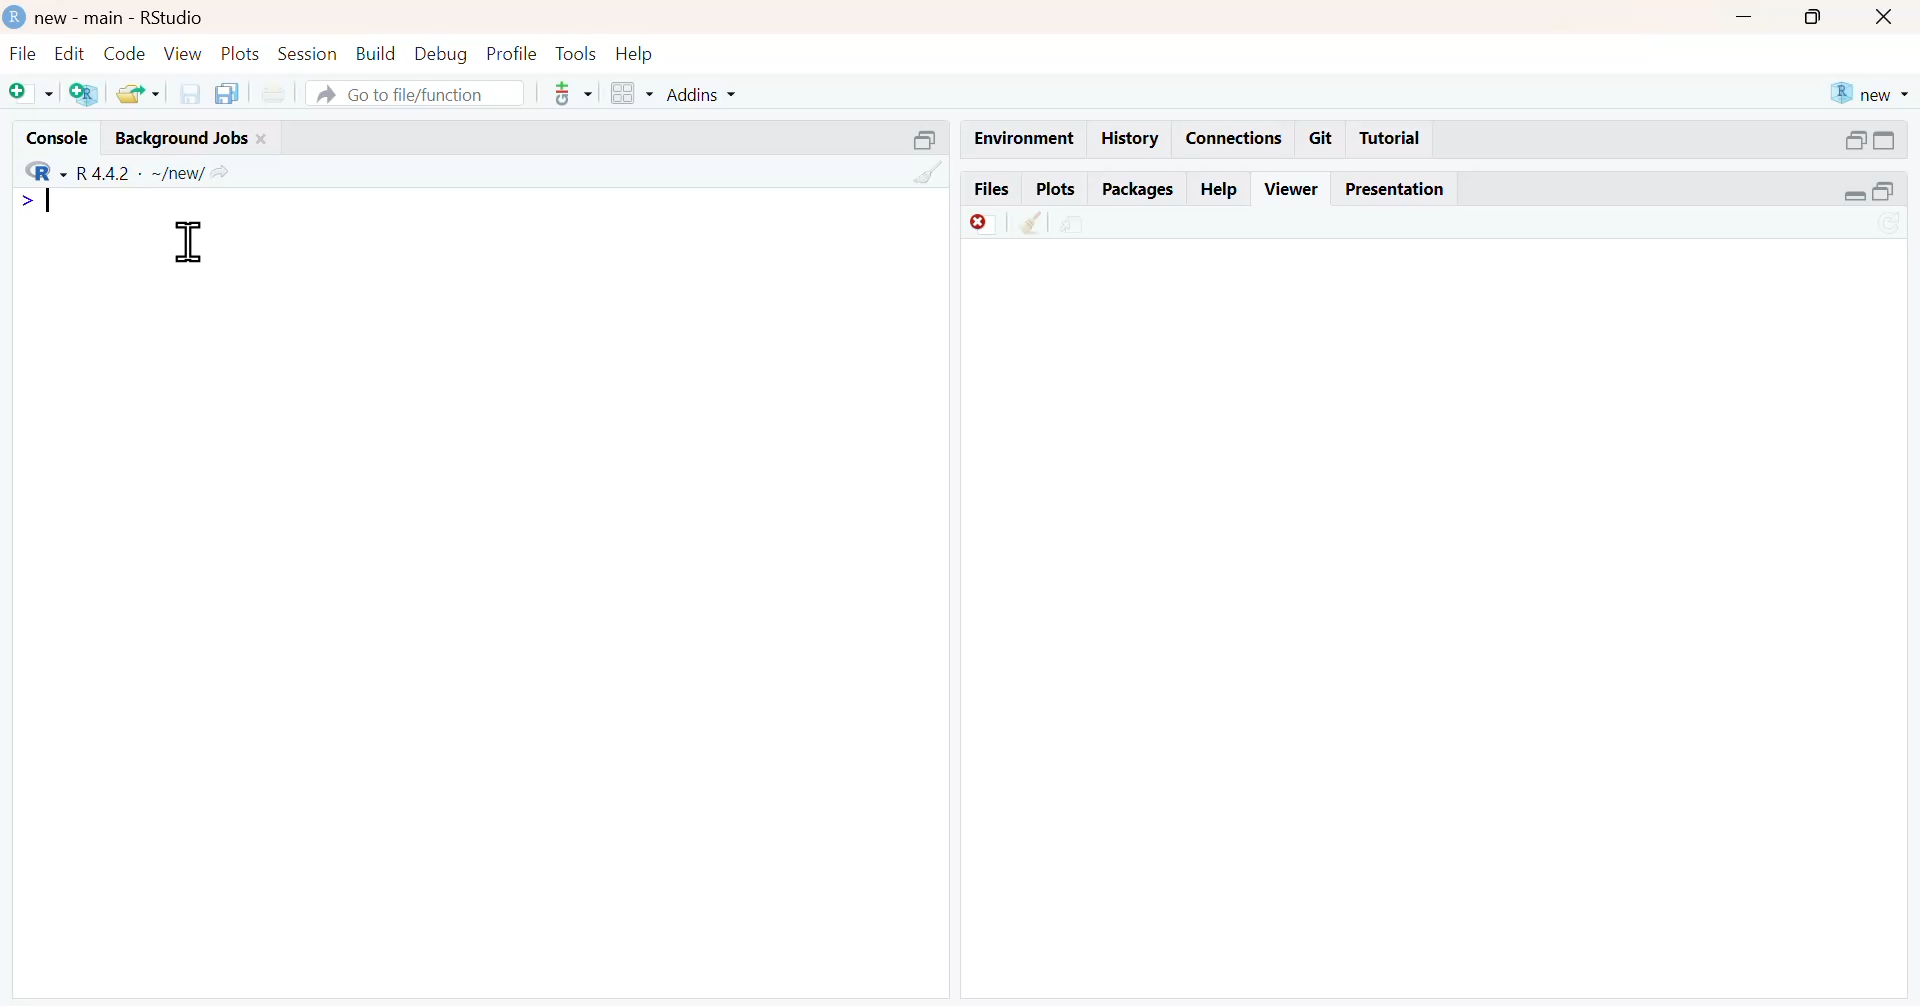 This screenshot has height=1006, width=1920. I want to click on R 4.4.2 . ~/new/, so click(141, 170).